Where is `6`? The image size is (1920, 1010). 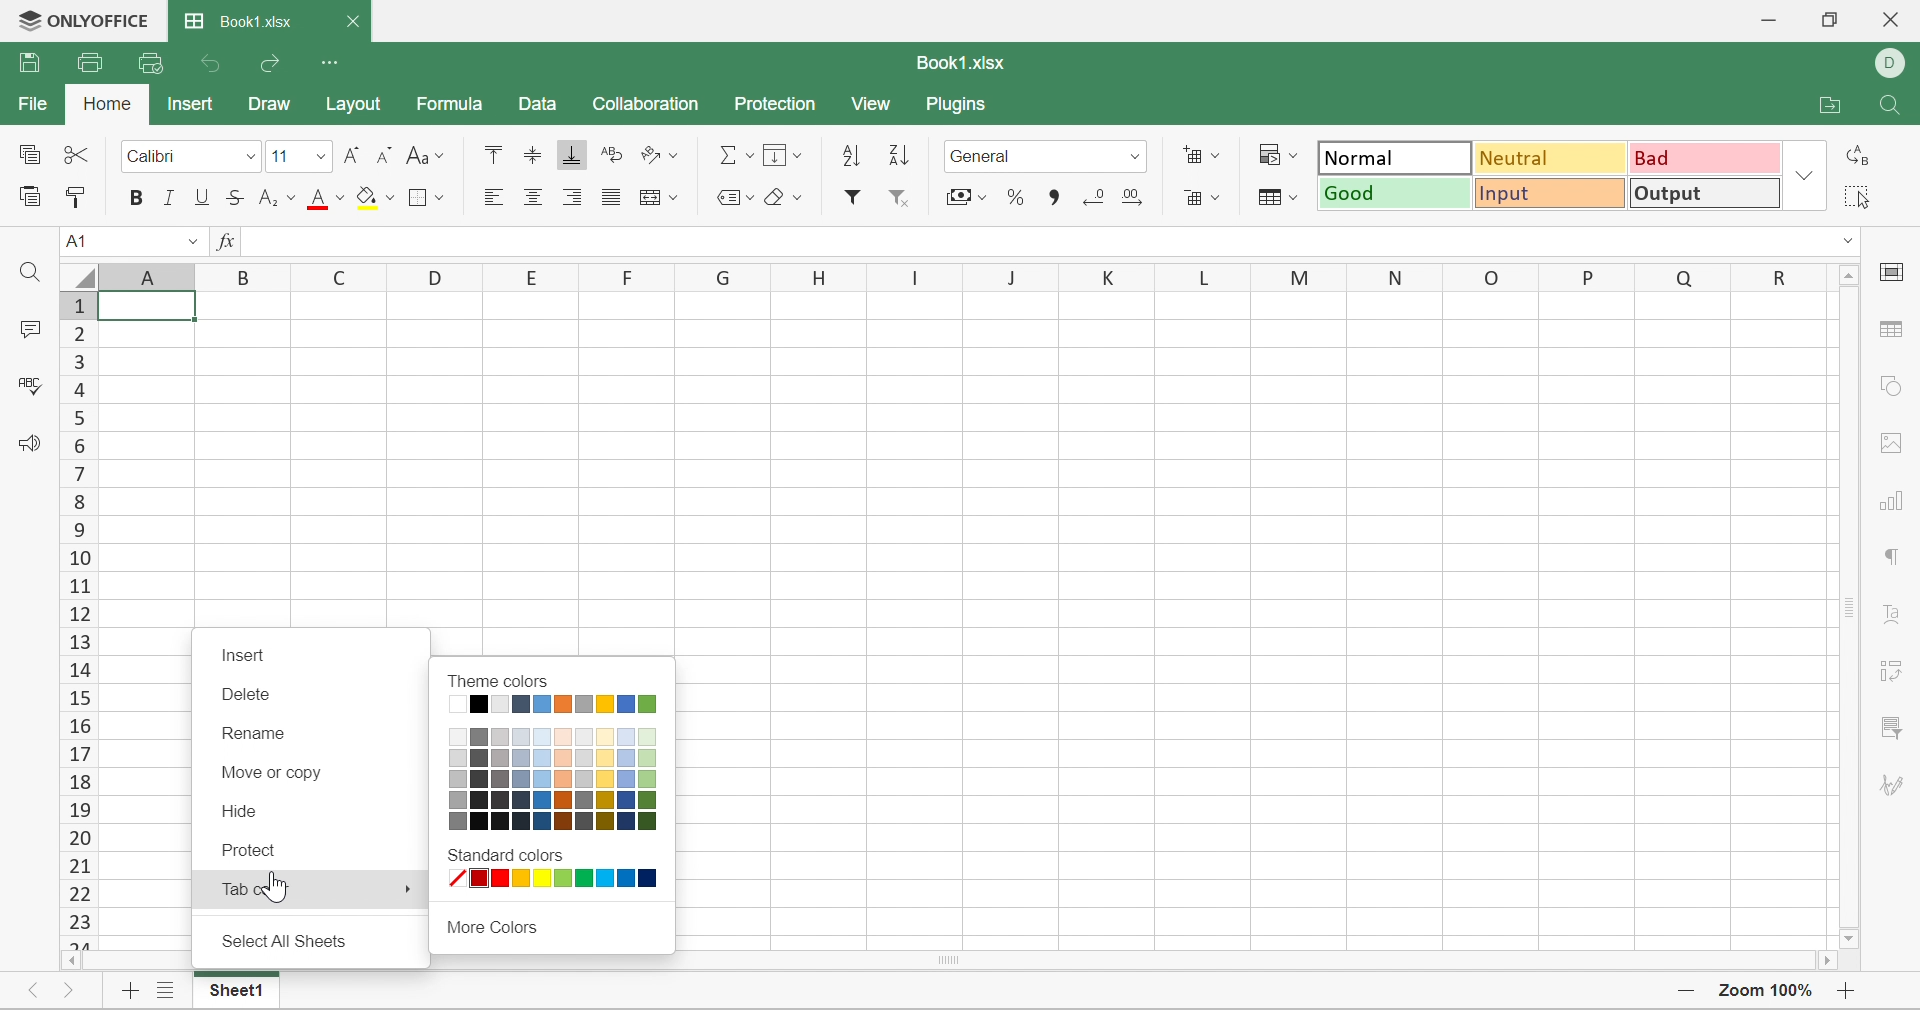
6 is located at coordinates (83, 443).